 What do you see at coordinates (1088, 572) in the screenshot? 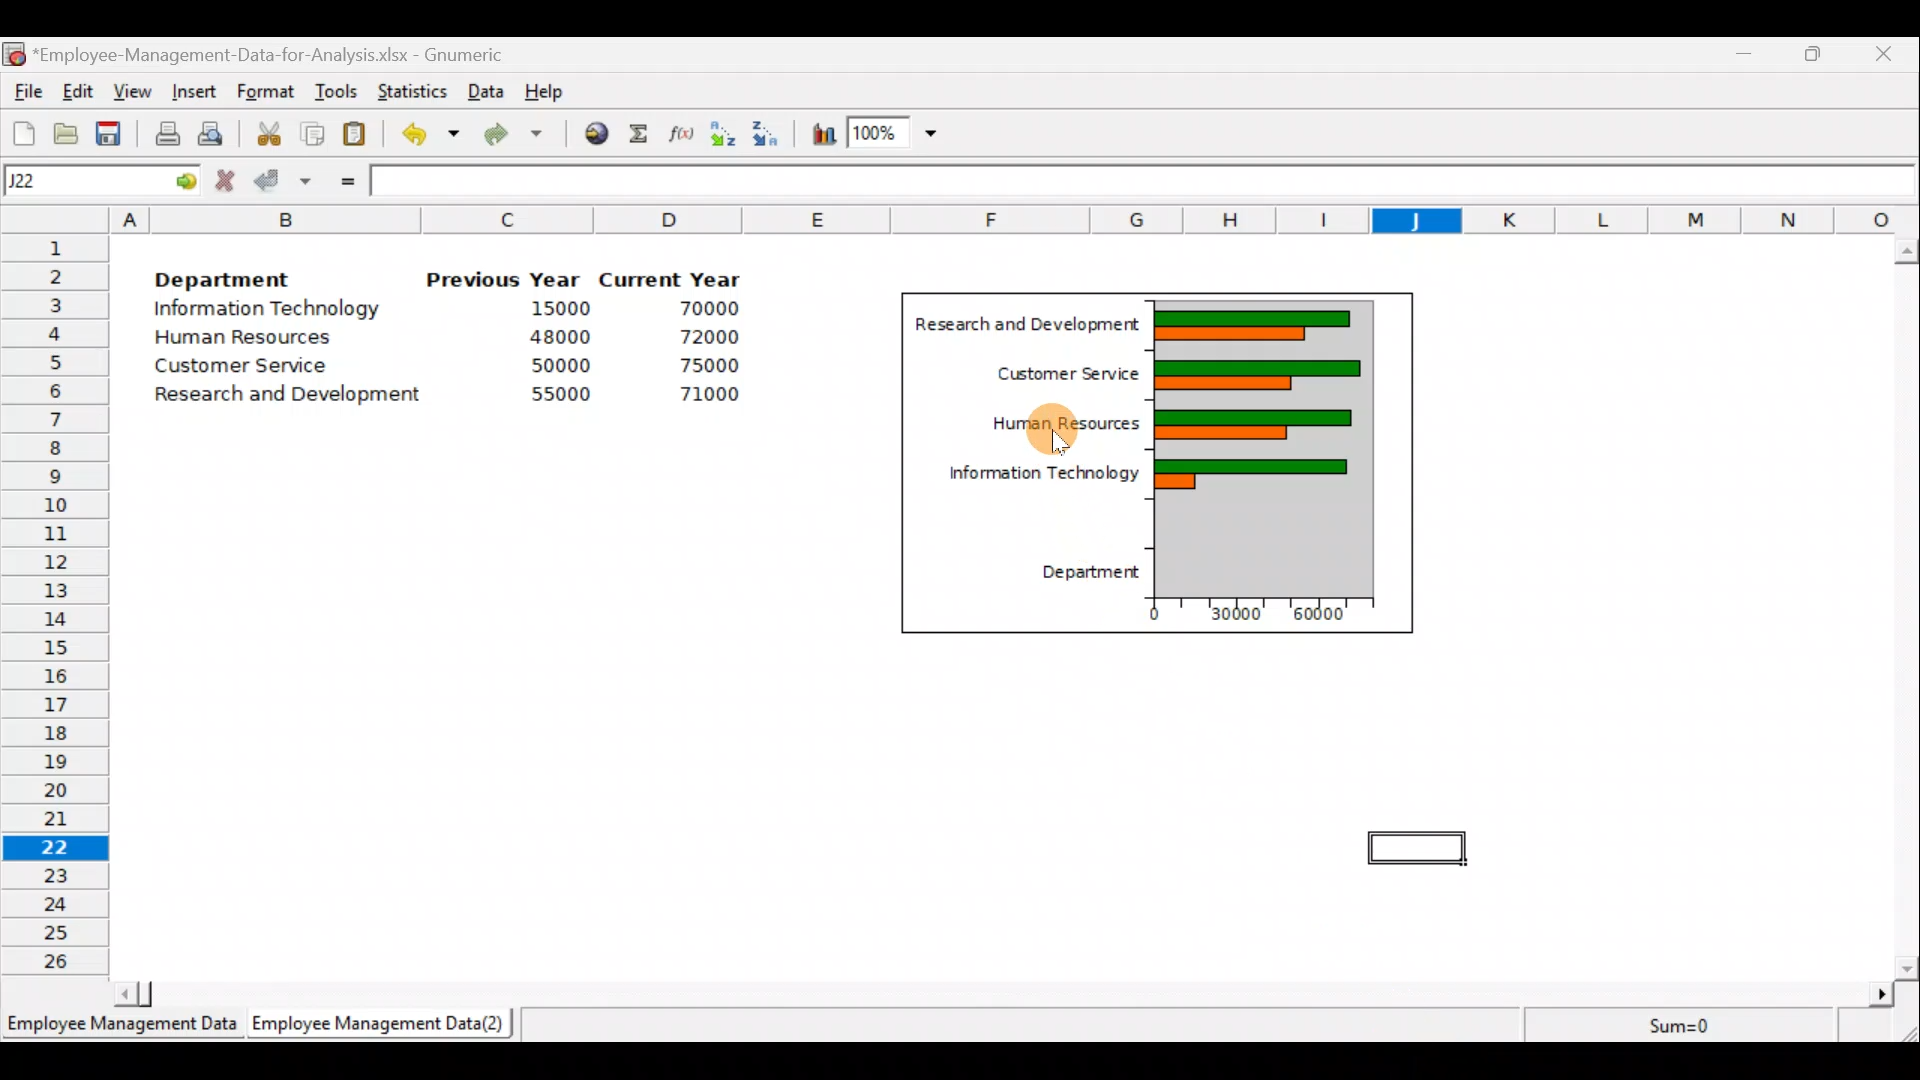
I see `Department` at bounding box center [1088, 572].